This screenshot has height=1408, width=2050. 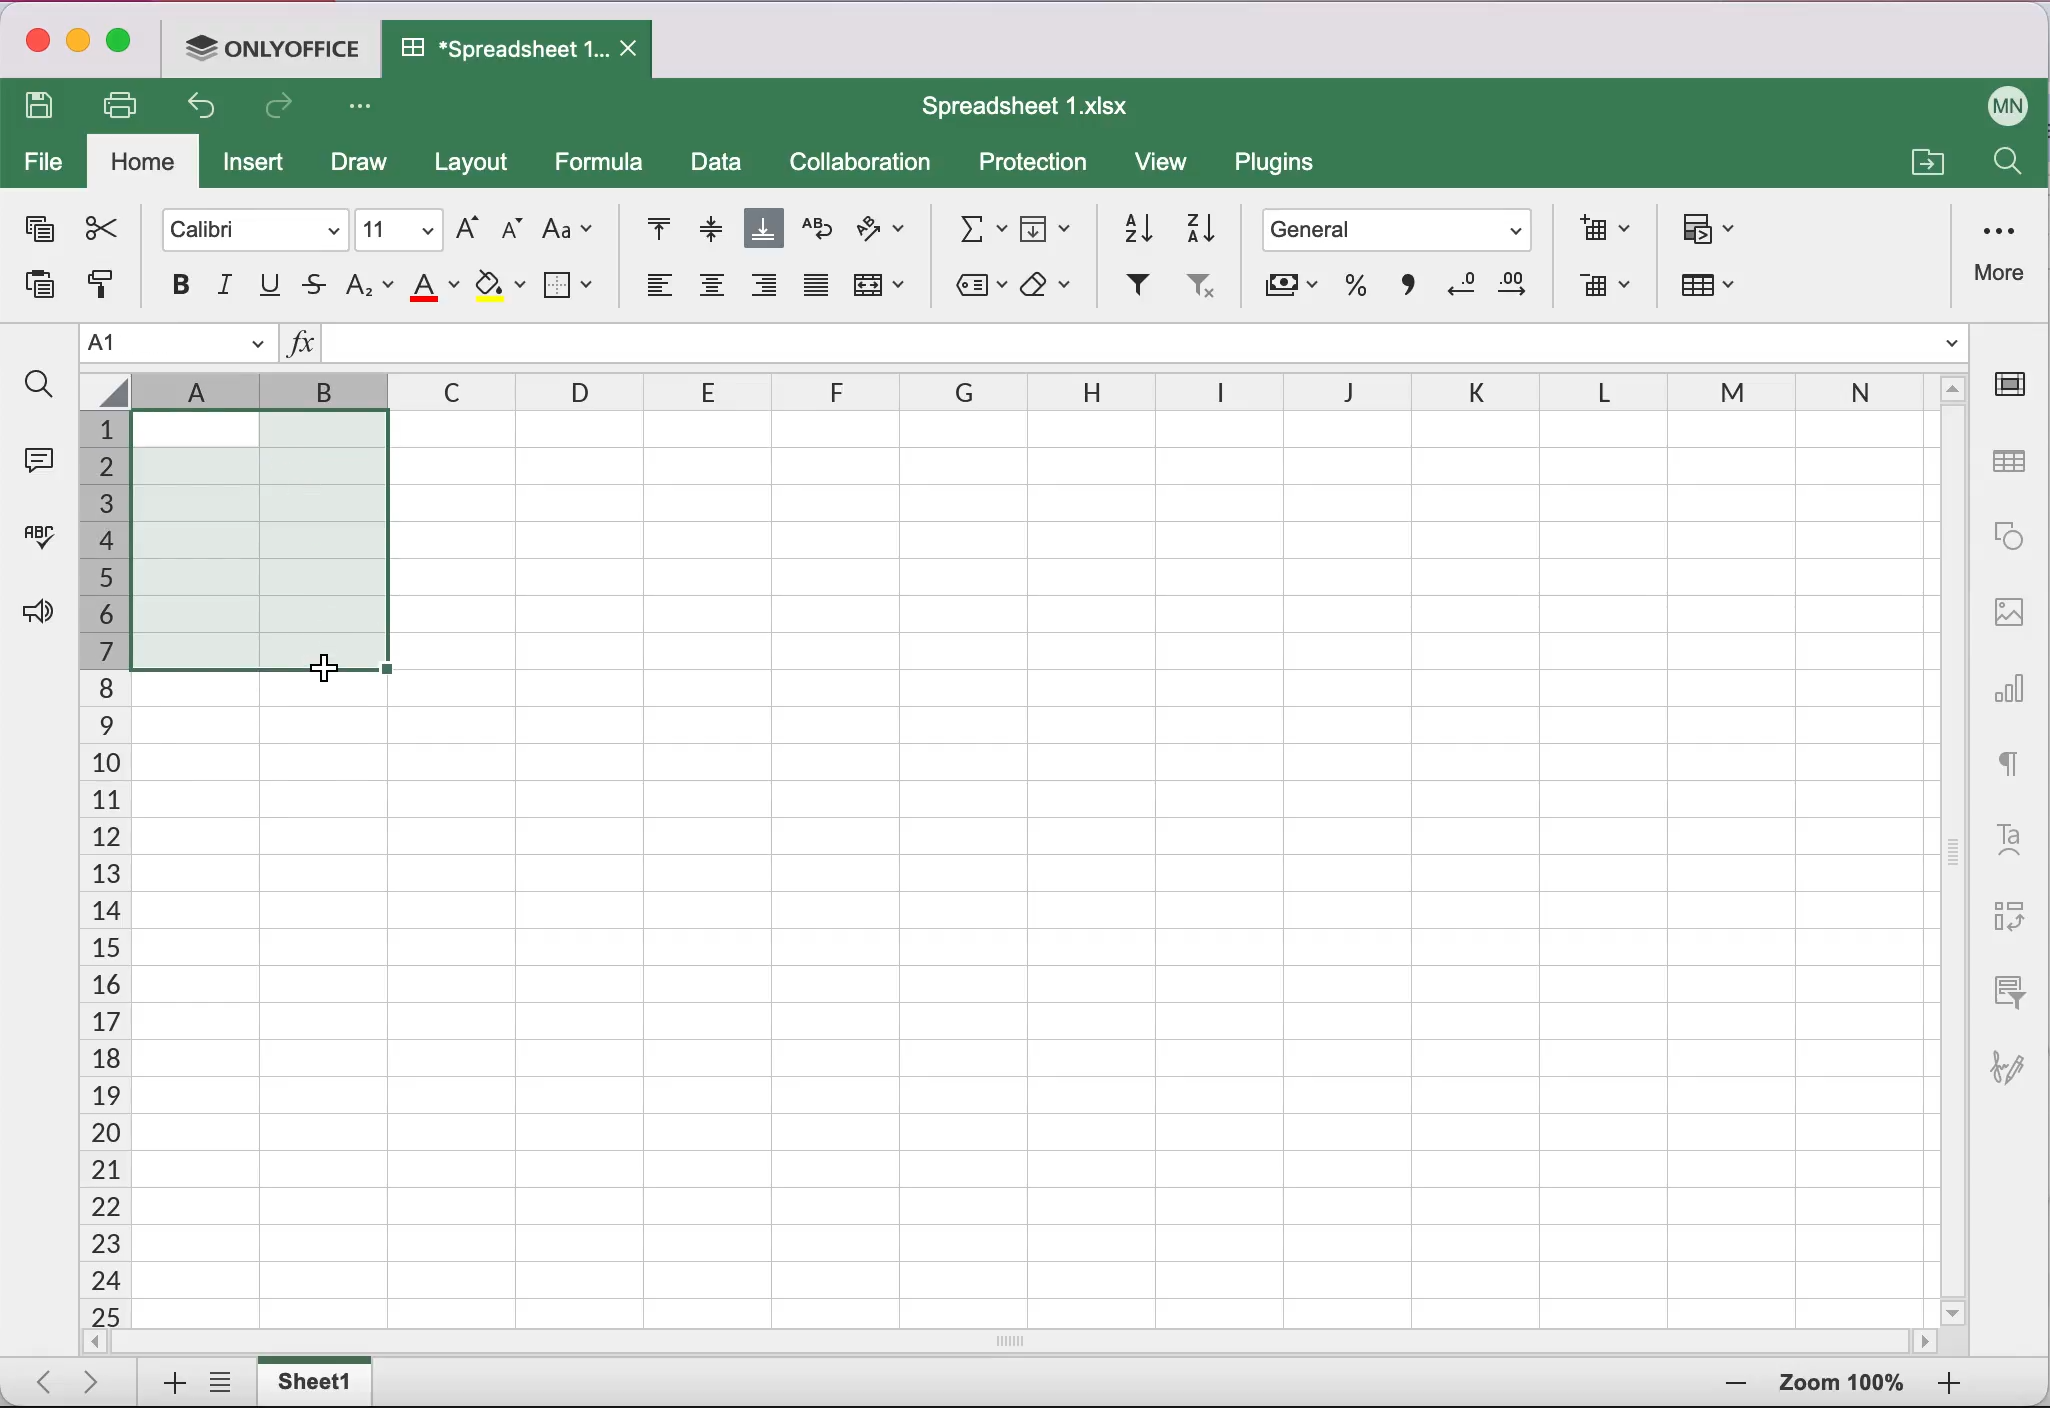 What do you see at coordinates (100, 1380) in the screenshot?
I see `Scroll to last sheet` at bounding box center [100, 1380].